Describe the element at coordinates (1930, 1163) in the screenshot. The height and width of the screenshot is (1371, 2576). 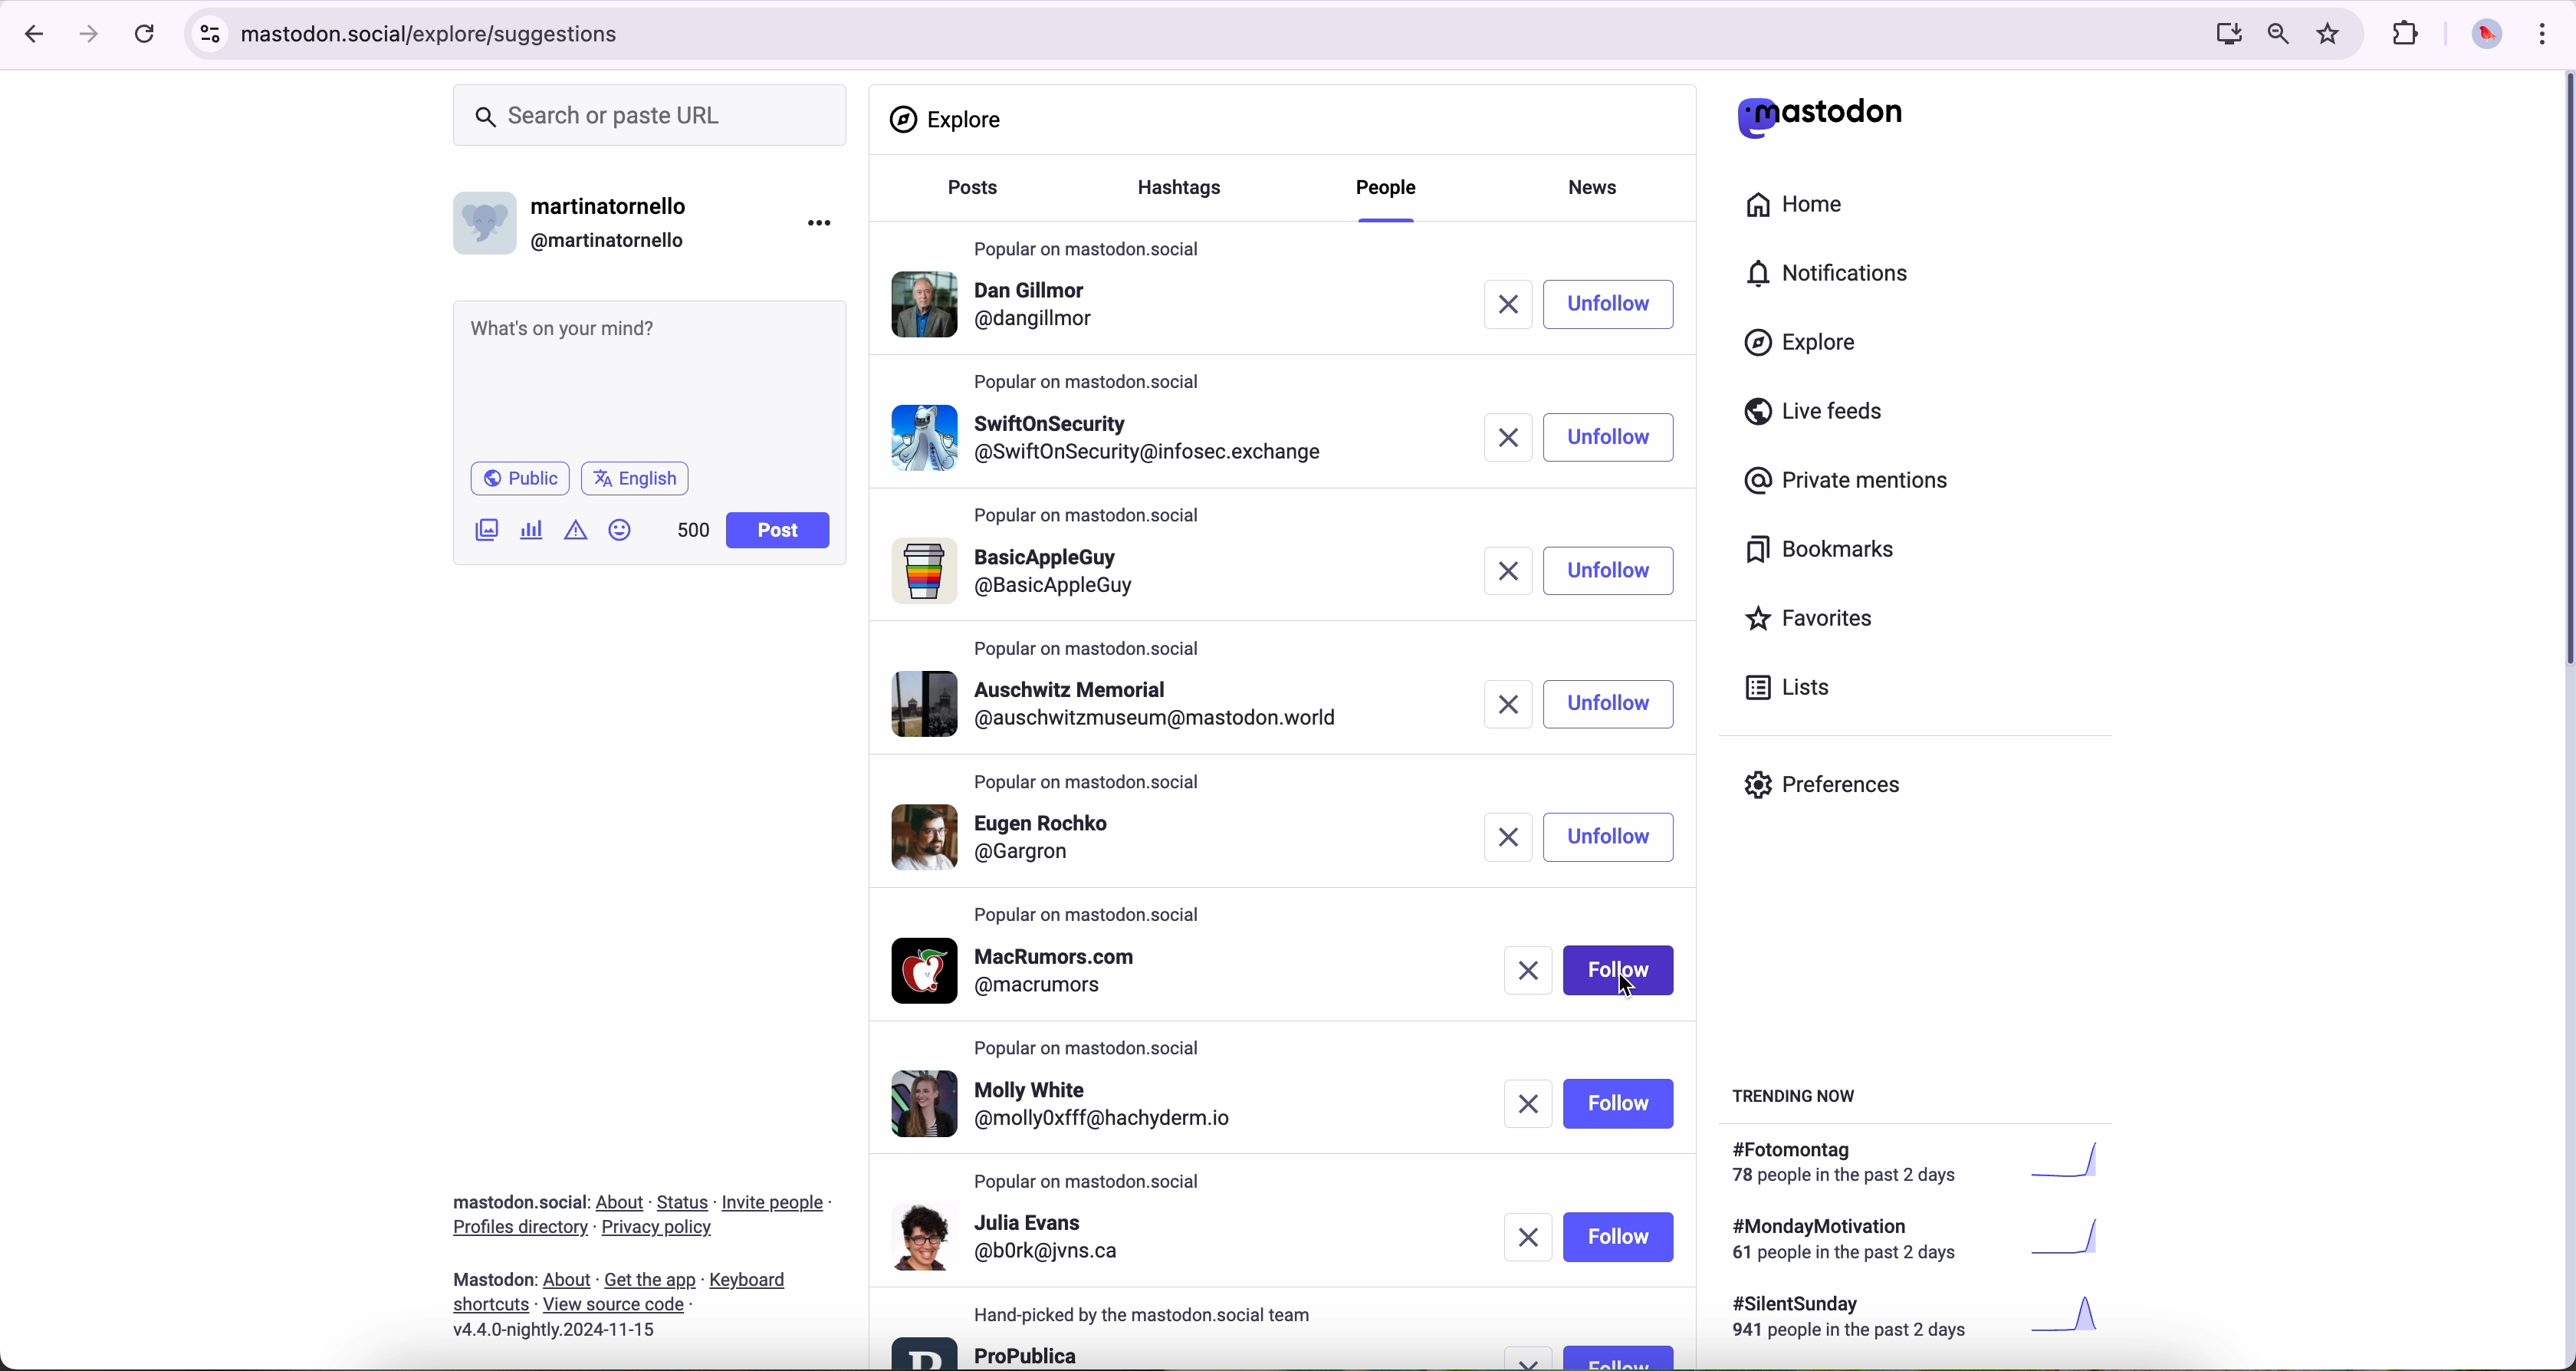
I see `#fotomontag` at that location.